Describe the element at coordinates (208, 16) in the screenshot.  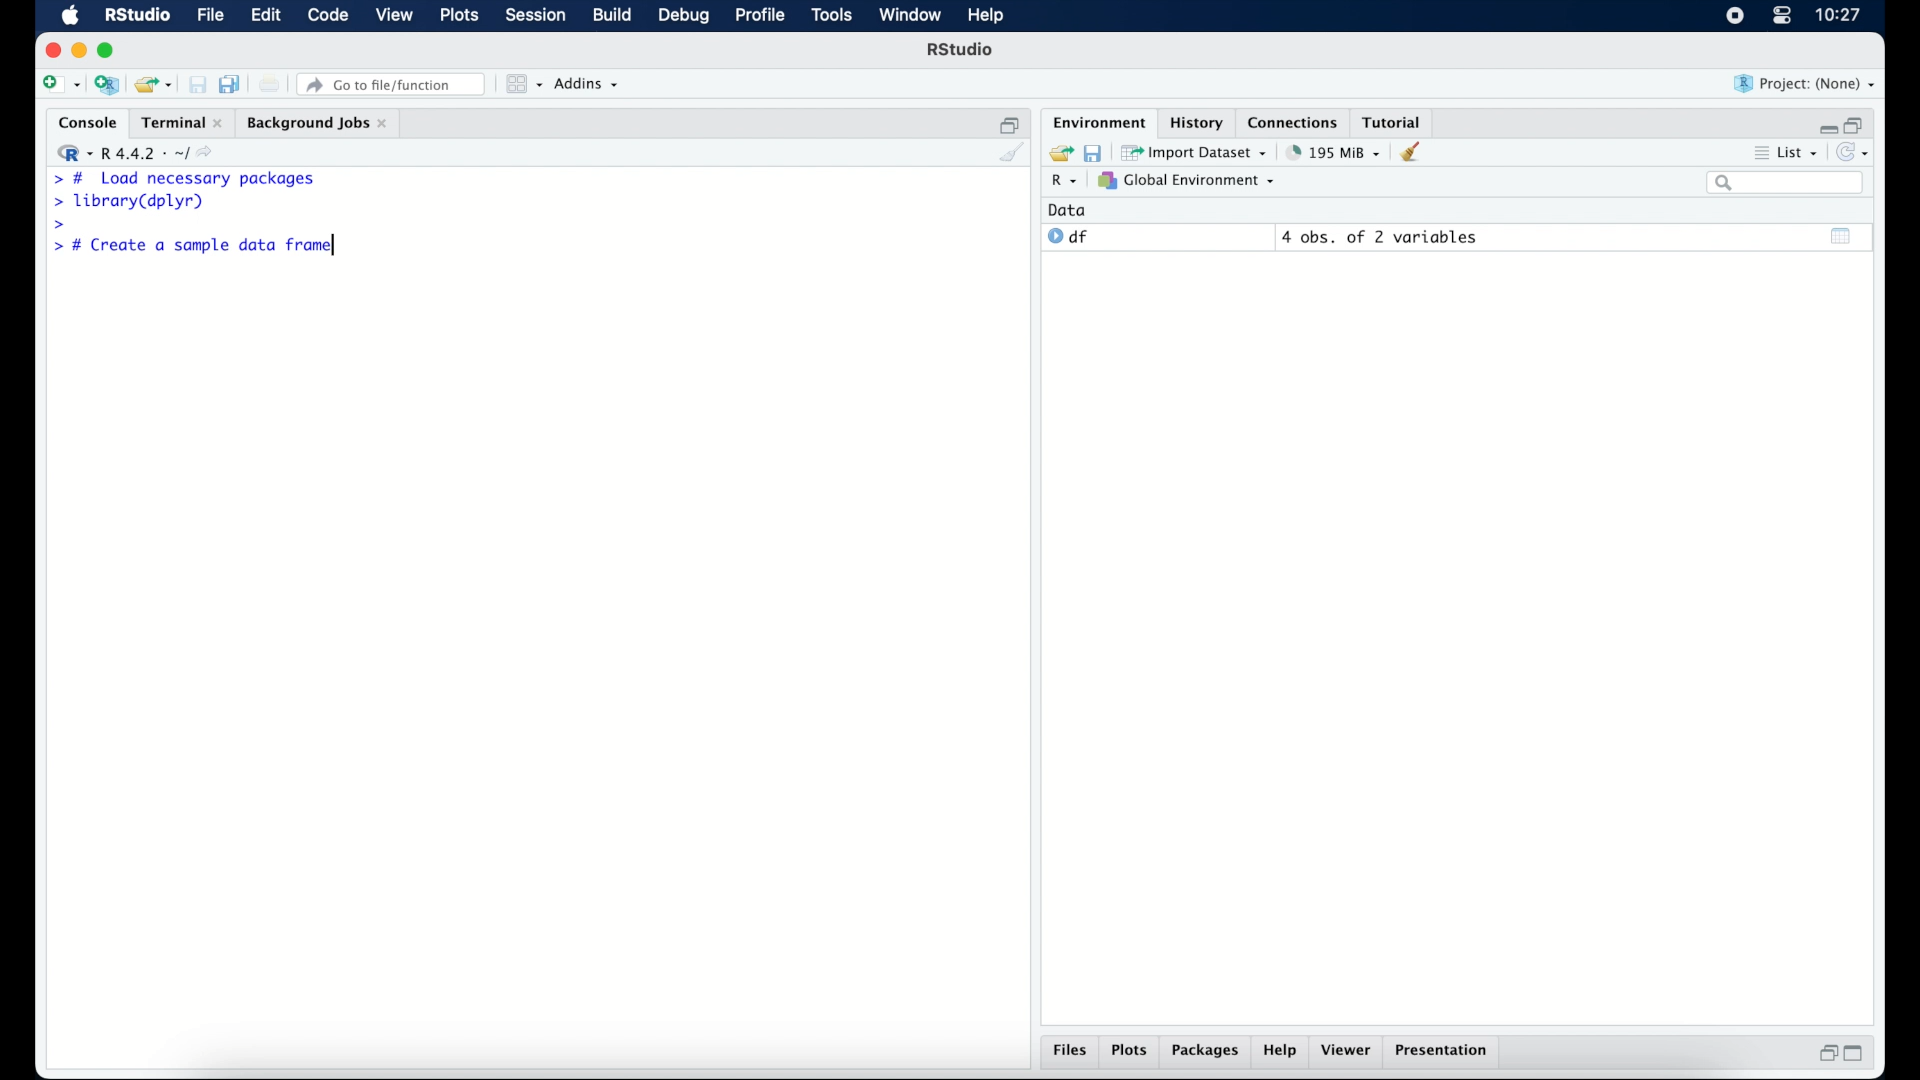
I see `file` at that location.